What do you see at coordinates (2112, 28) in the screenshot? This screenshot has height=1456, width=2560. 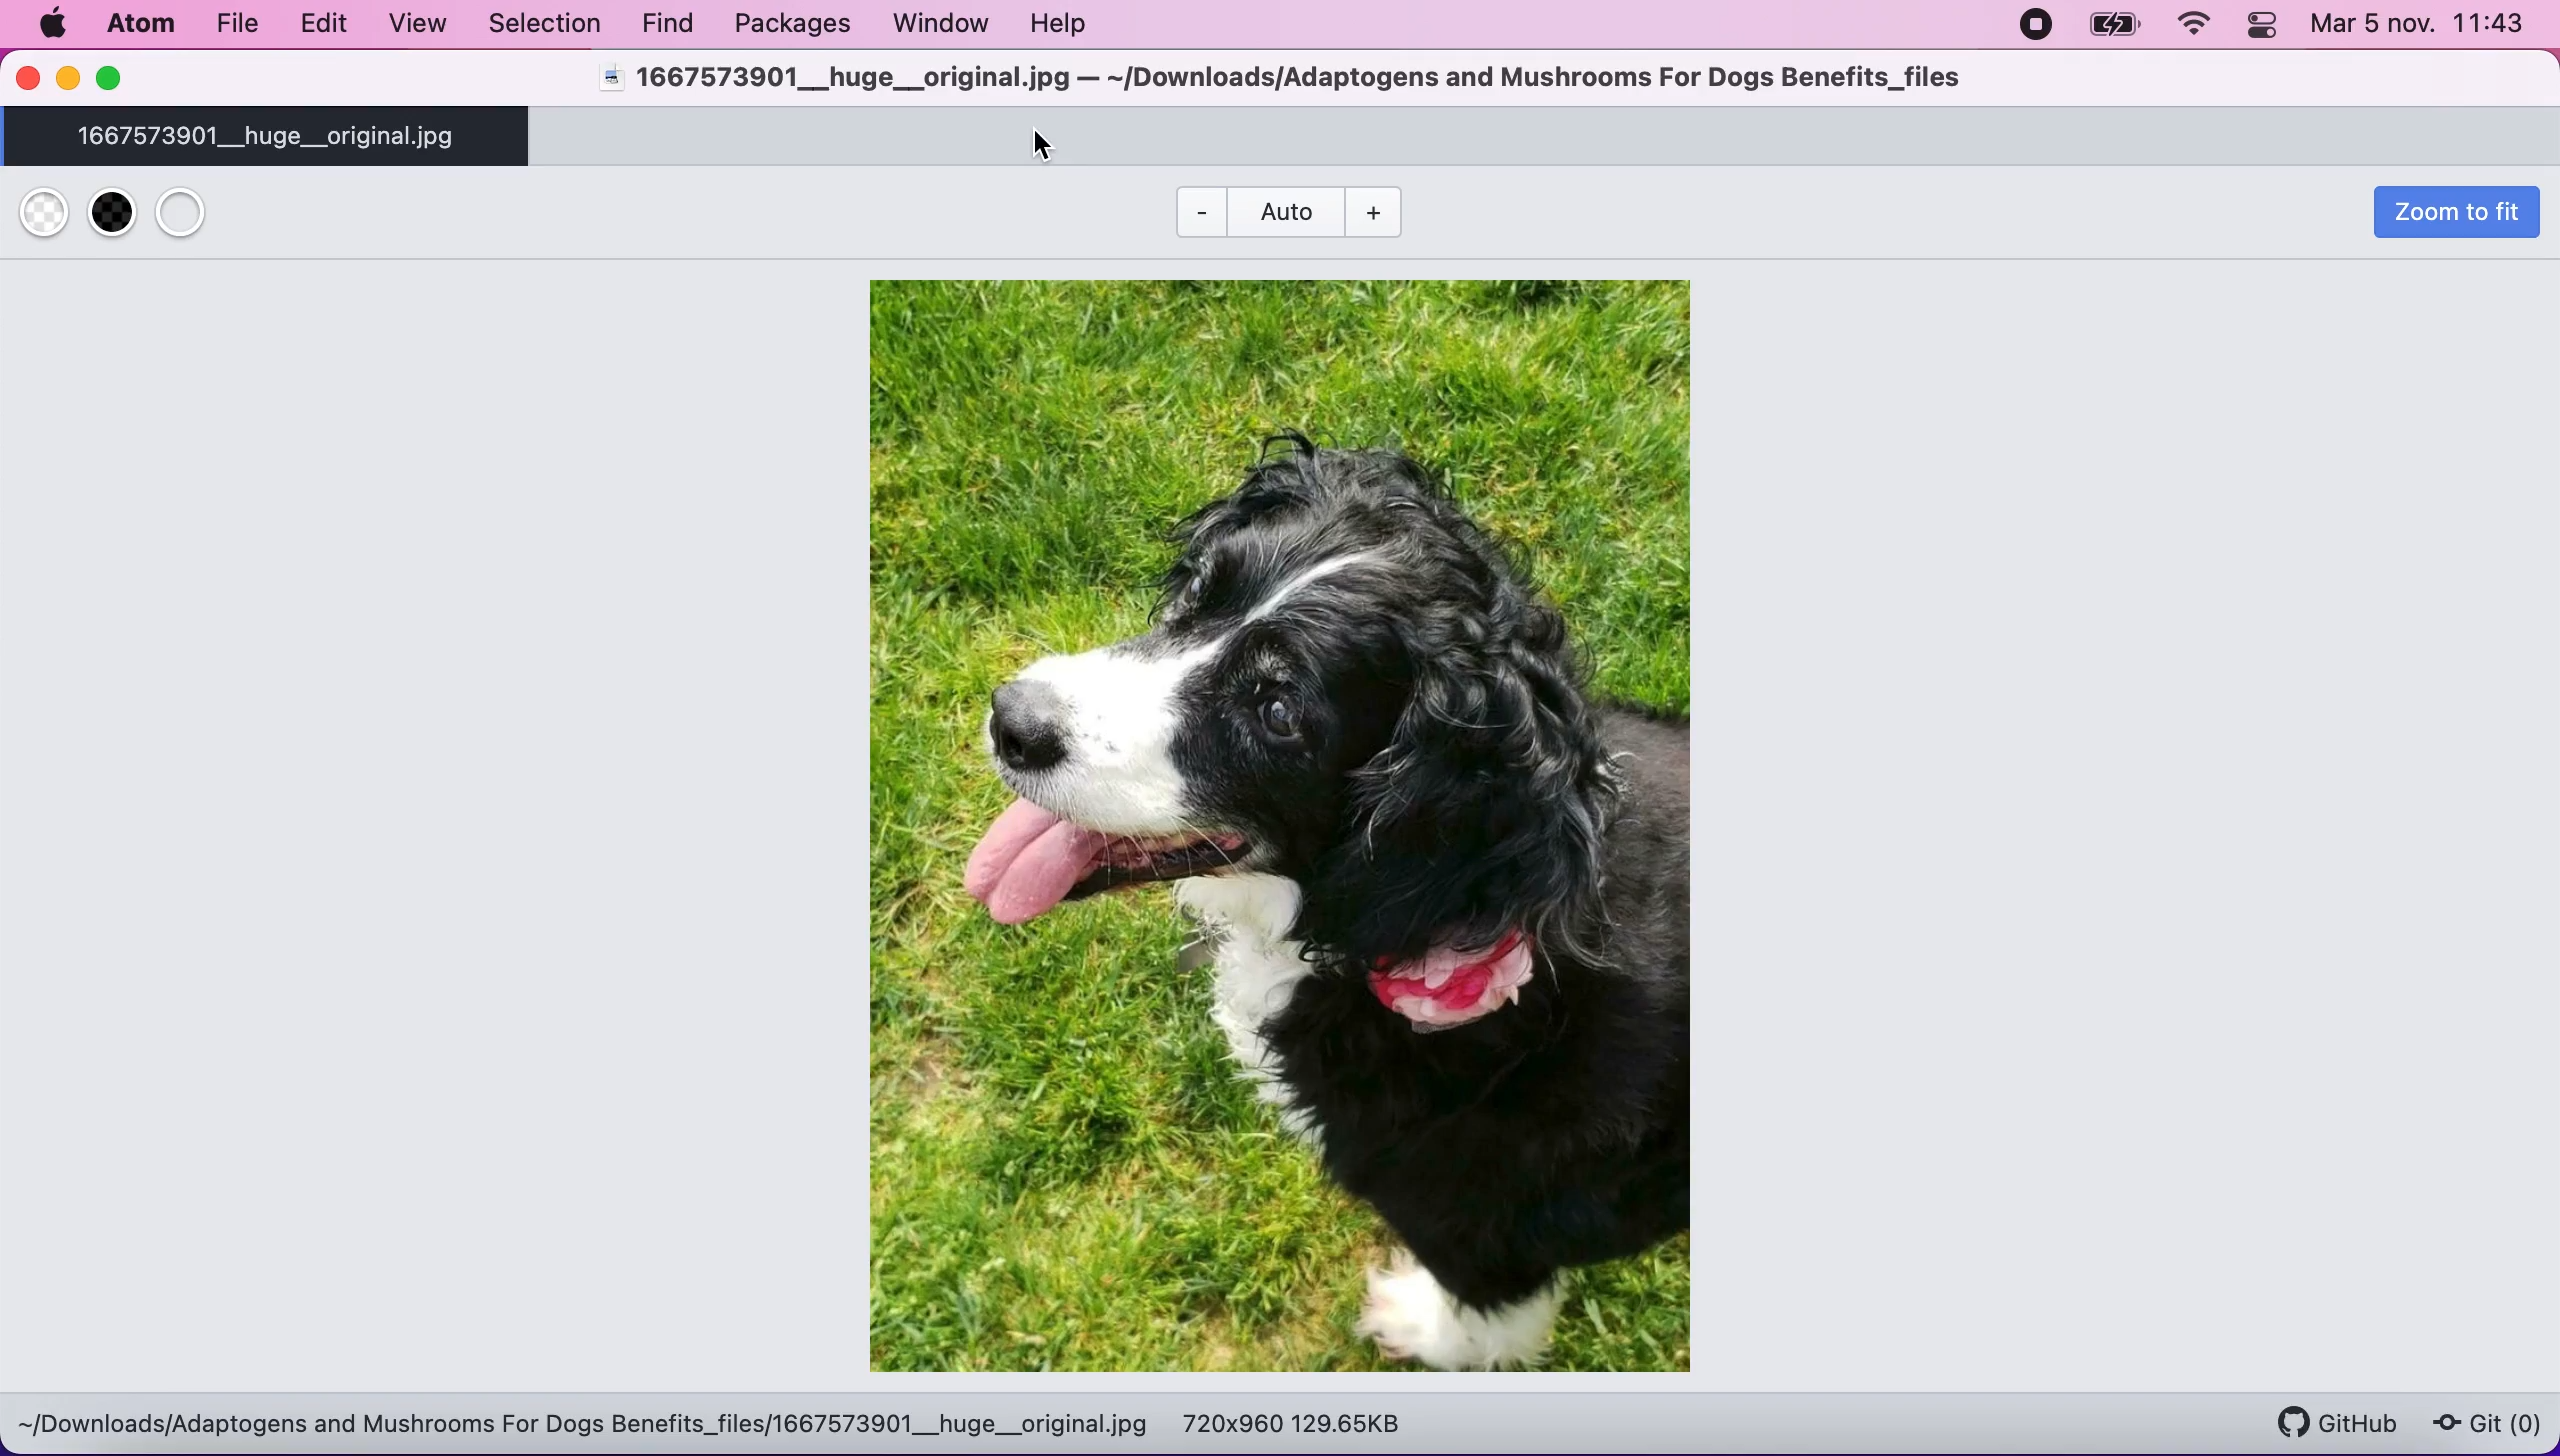 I see `battery` at bounding box center [2112, 28].